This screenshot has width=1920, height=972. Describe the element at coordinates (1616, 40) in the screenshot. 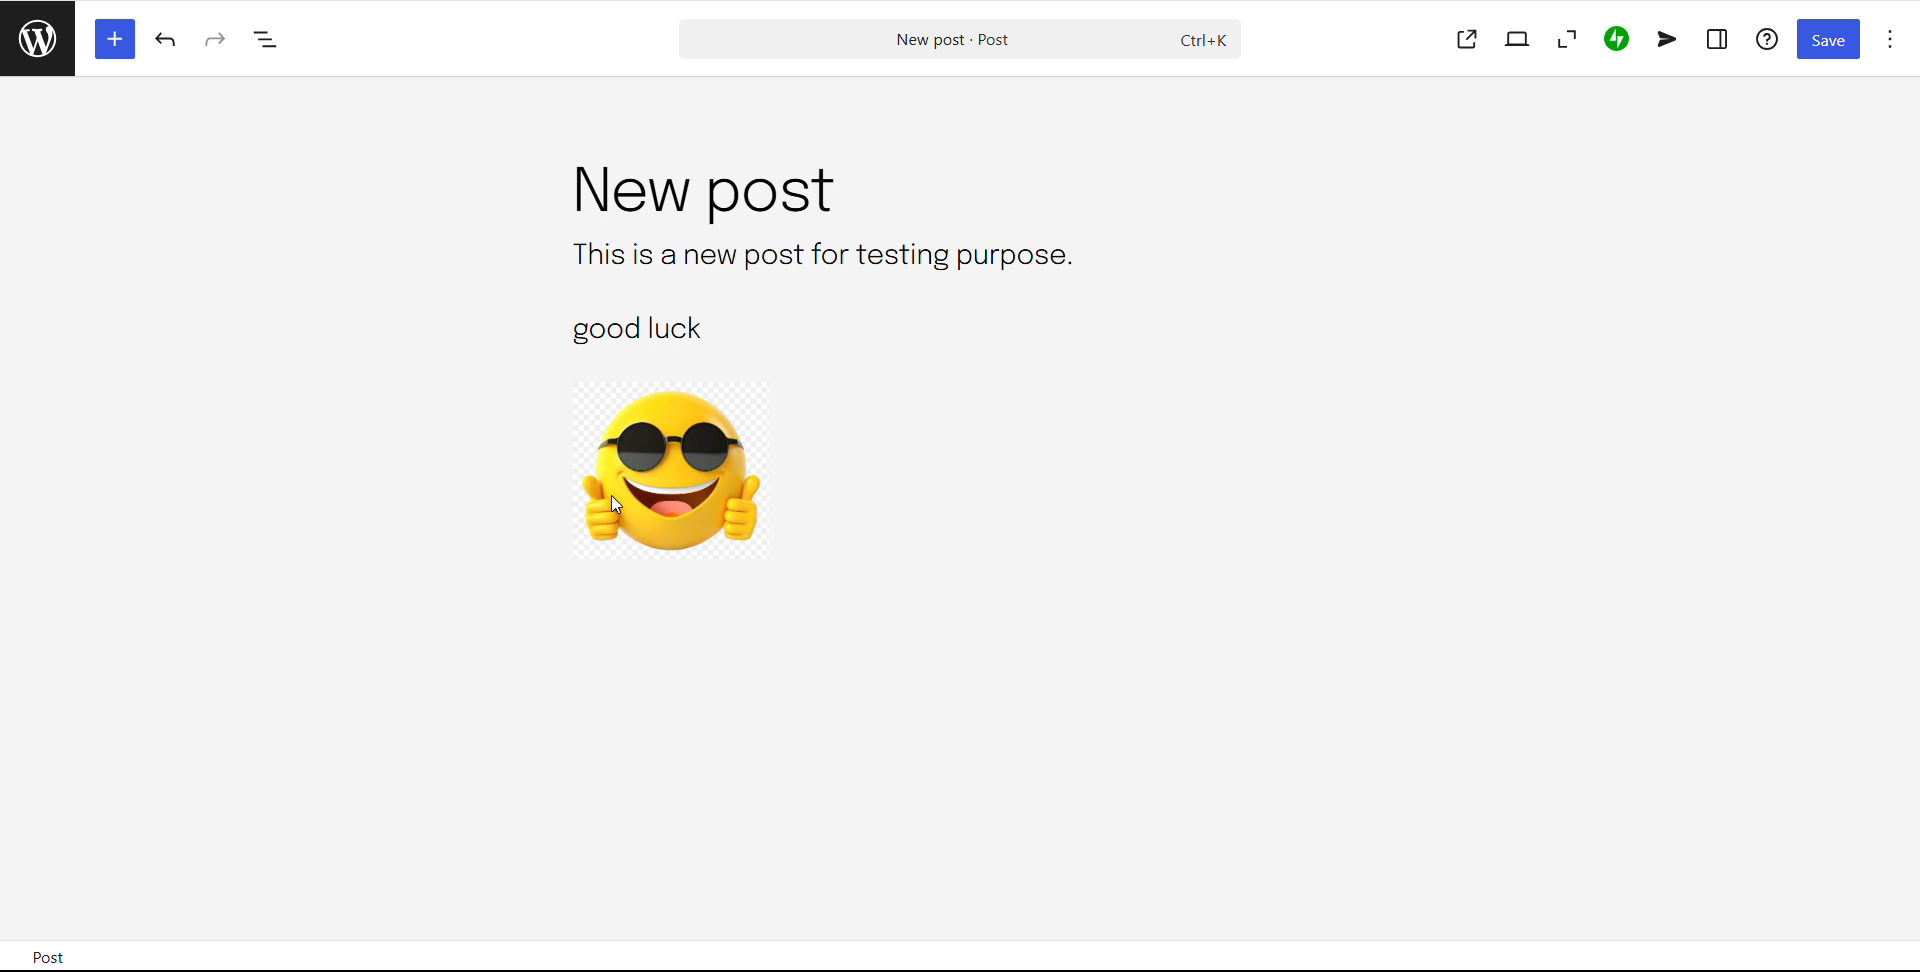

I see `jetpack` at that location.